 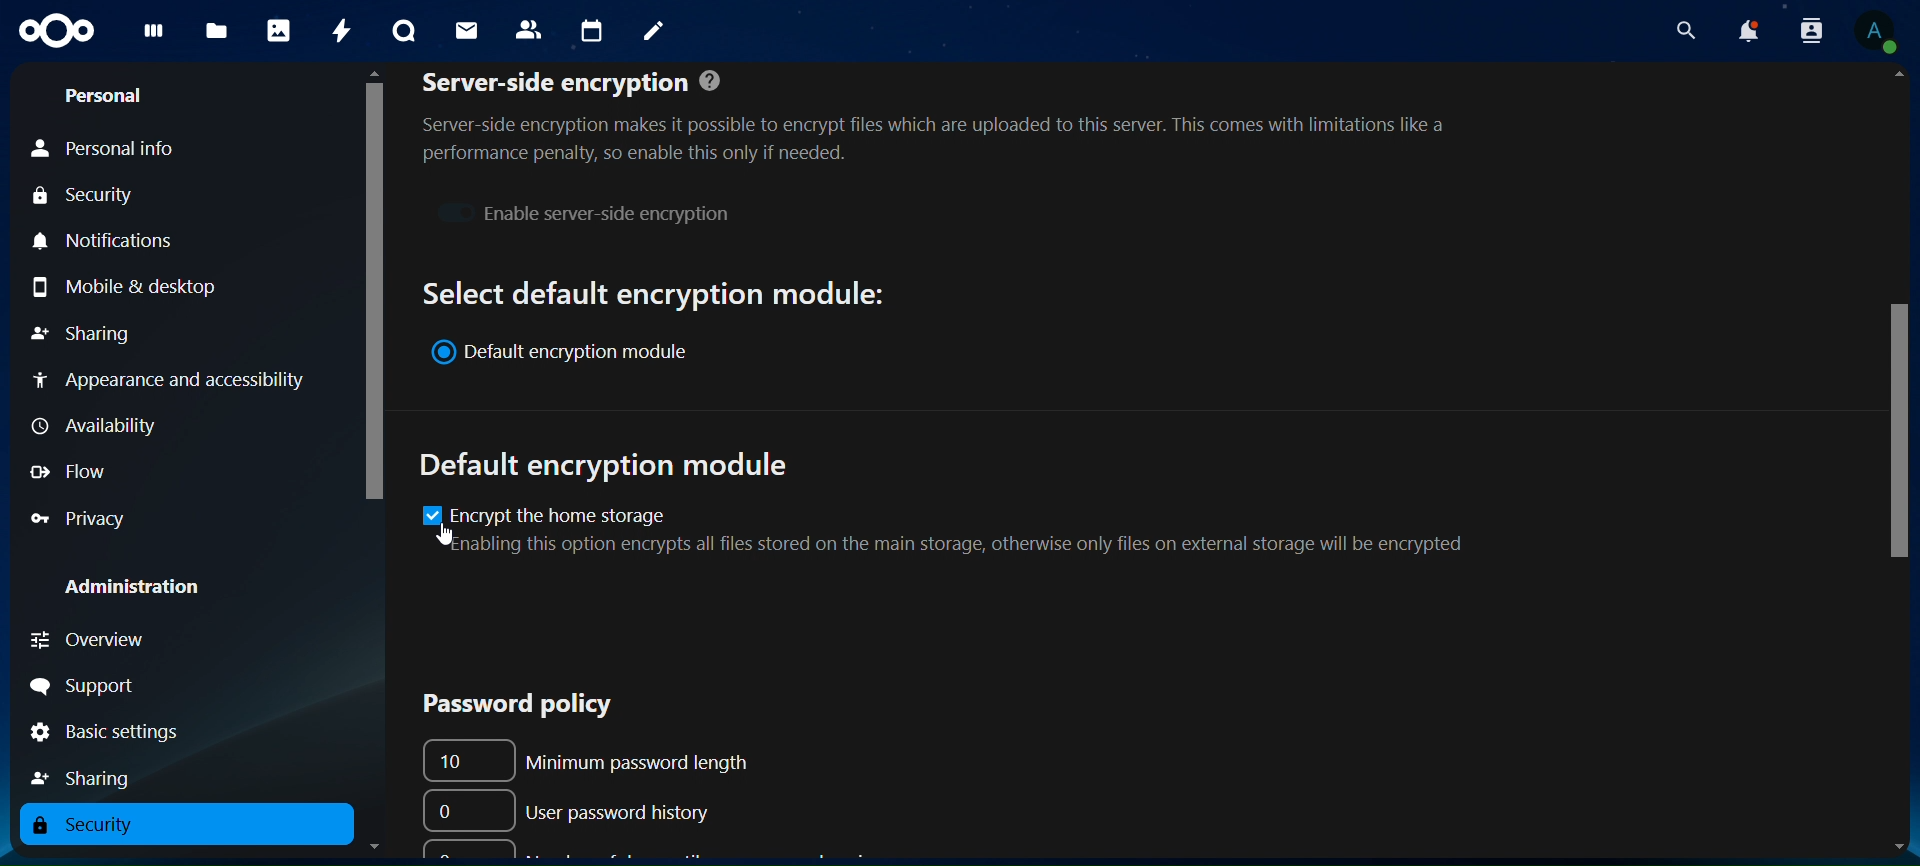 I want to click on view profile, so click(x=1877, y=32).